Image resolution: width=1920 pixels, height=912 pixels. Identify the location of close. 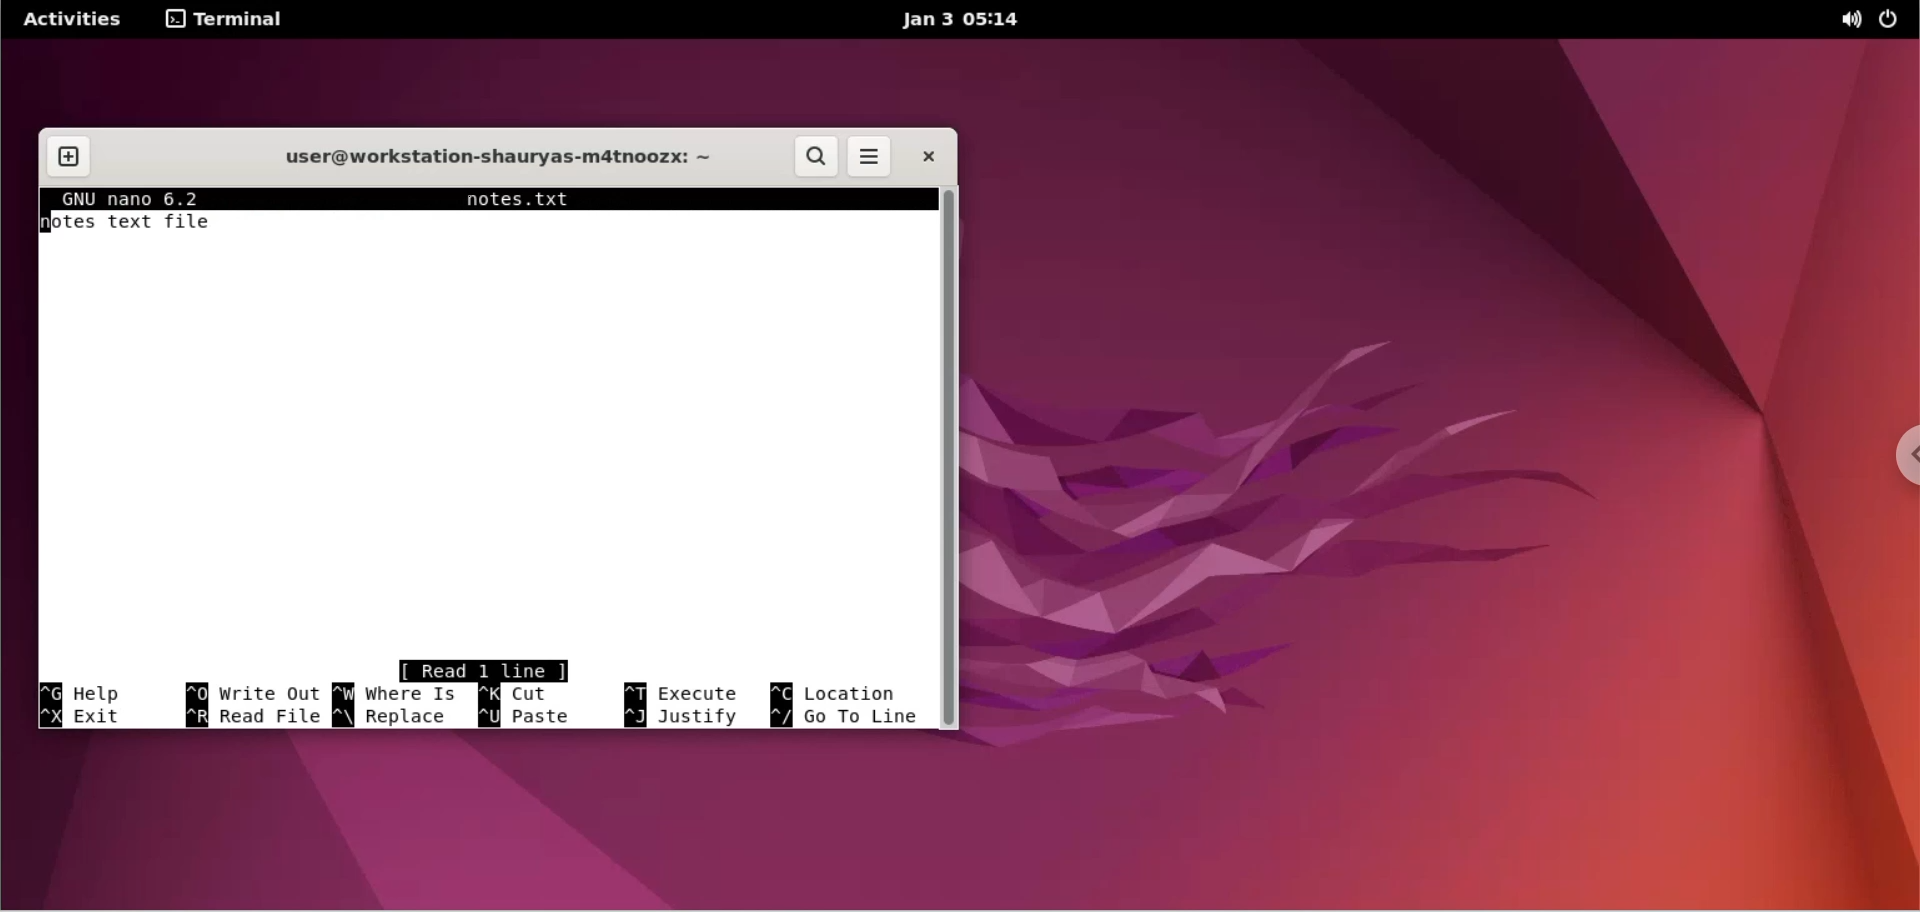
(931, 157).